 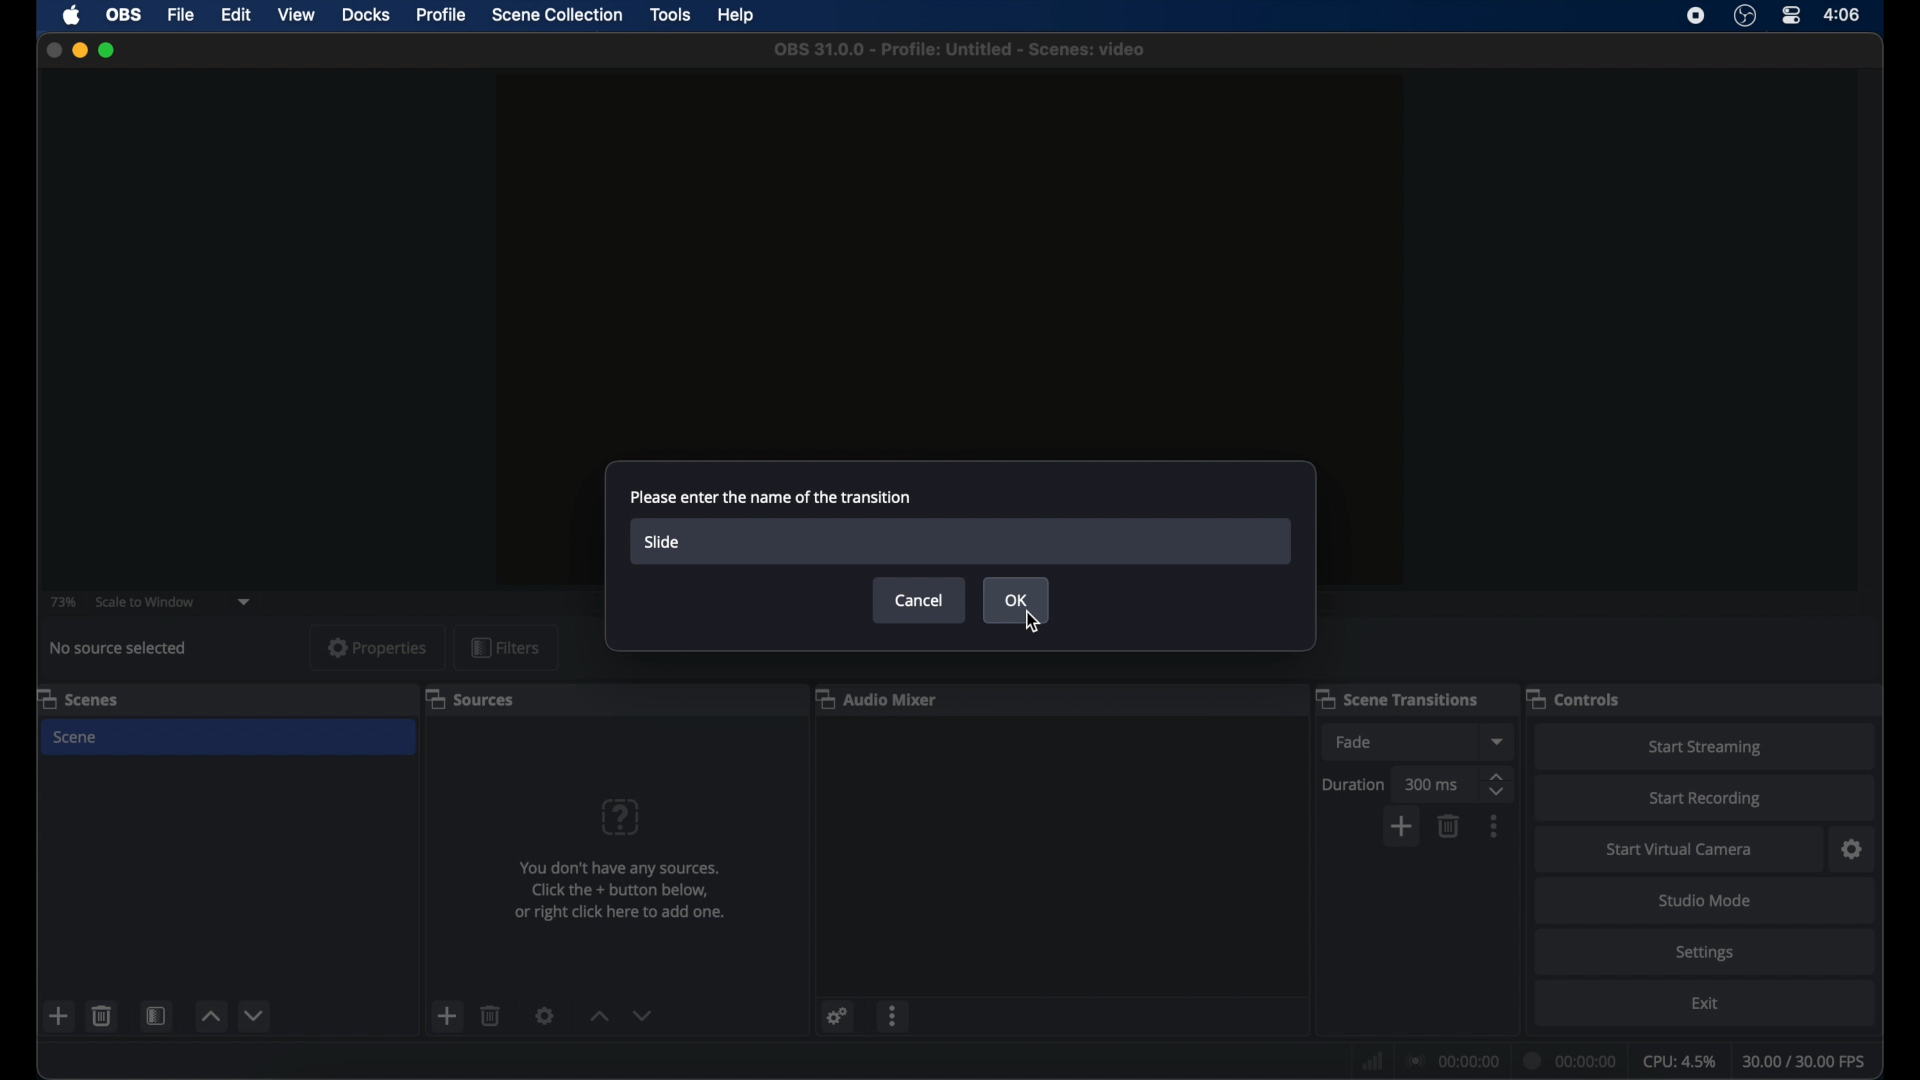 What do you see at coordinates (1031, 623) in the screenshot?
I see `cursor` at bounding box center [1031, 623].